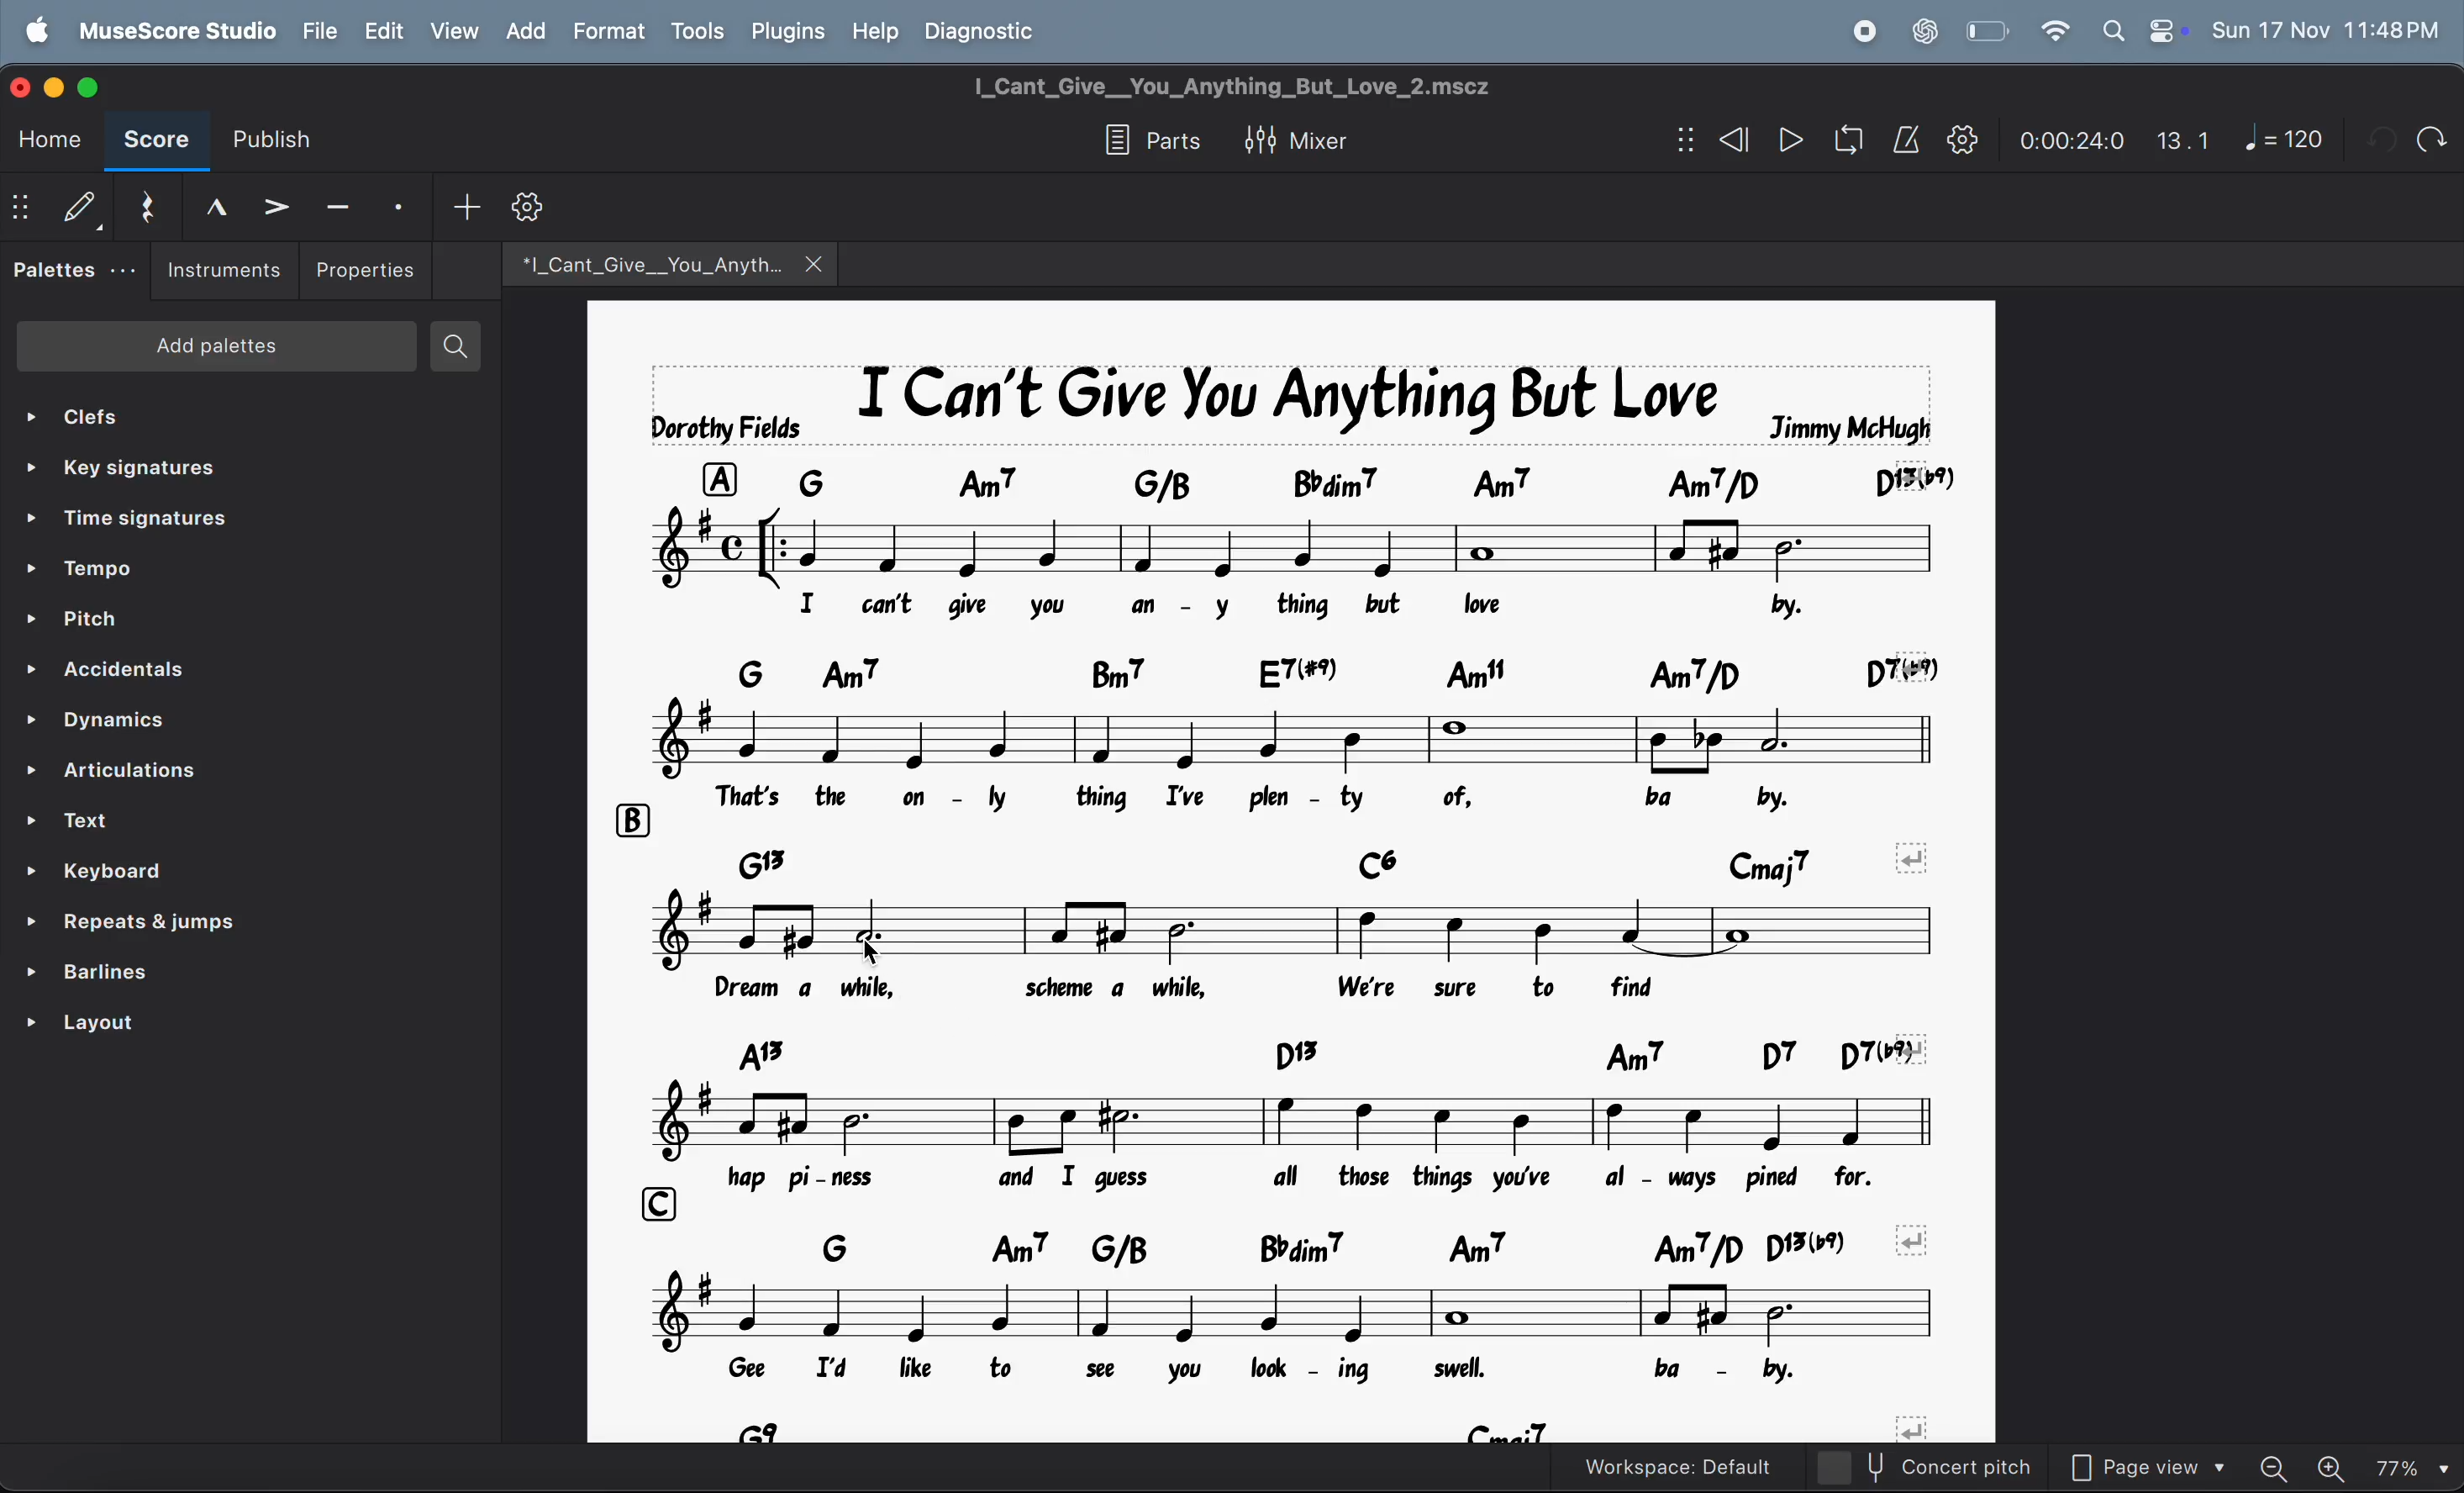  I want to click on pitch, so click(227, 623).